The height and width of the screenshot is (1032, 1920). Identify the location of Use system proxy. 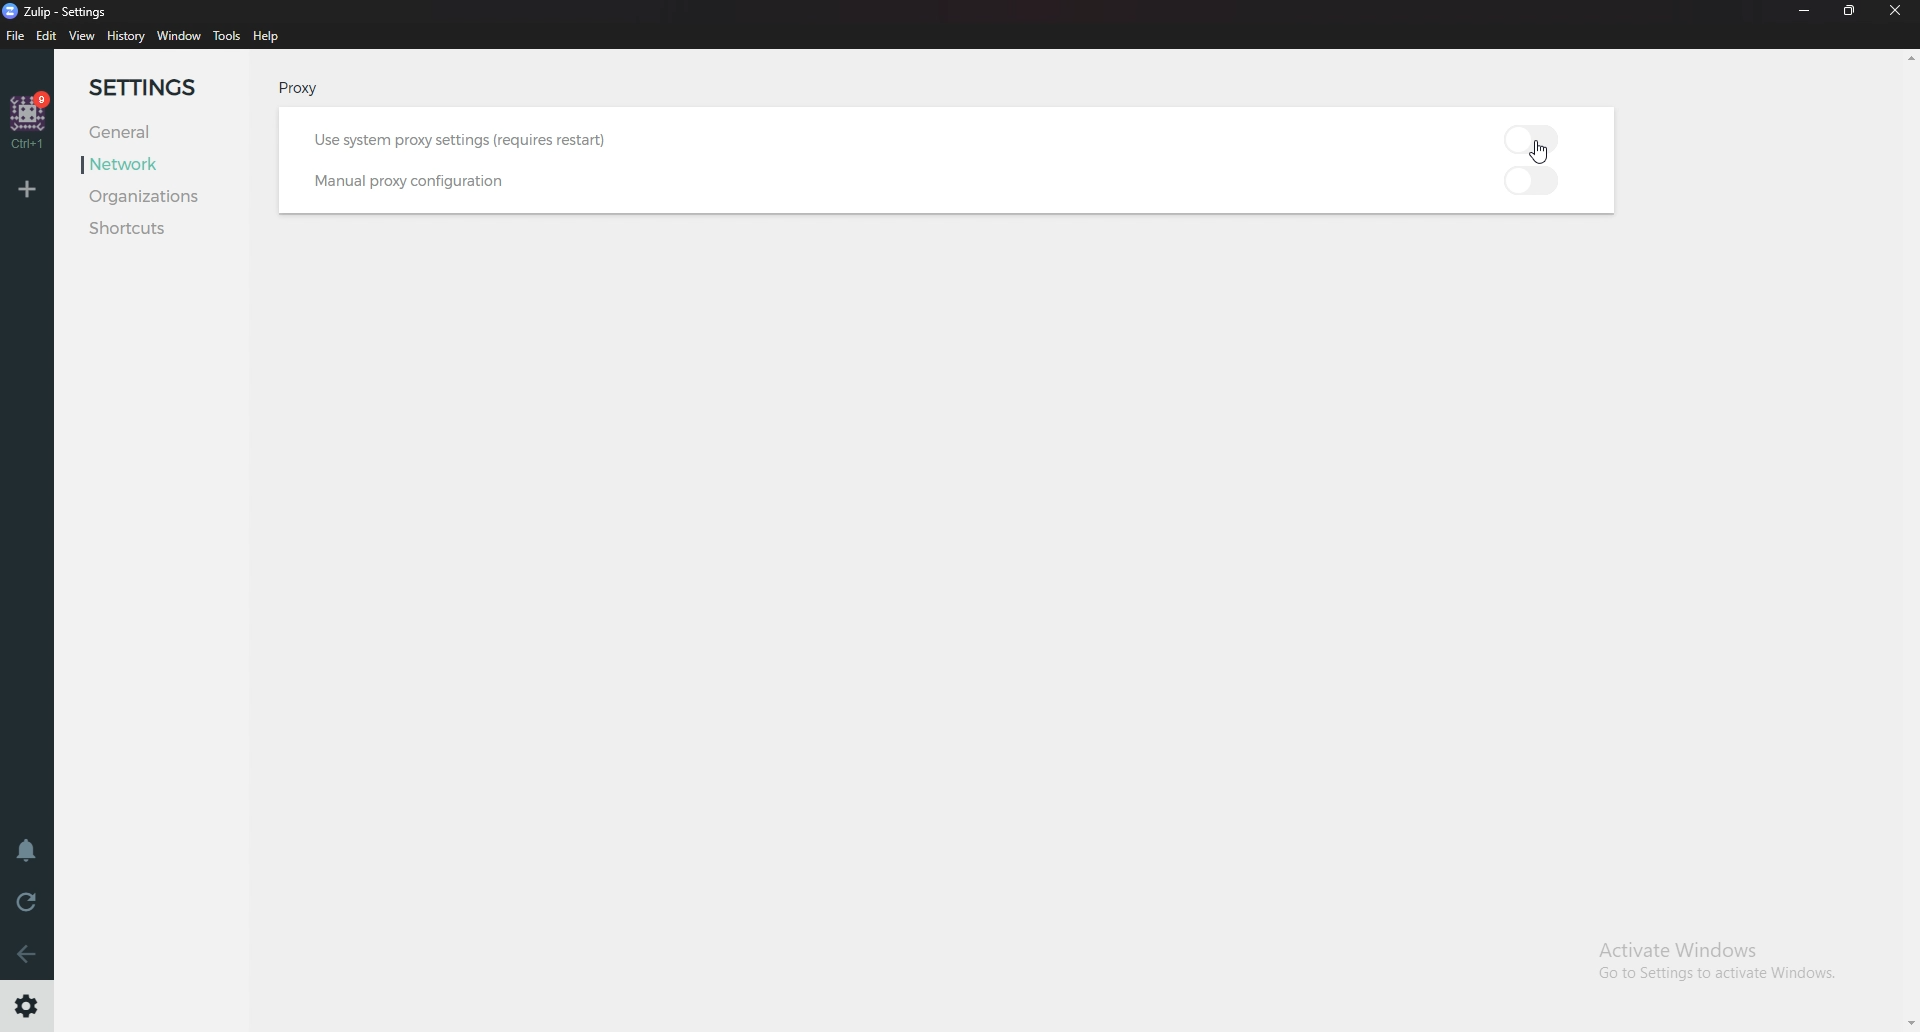
(466, 141).